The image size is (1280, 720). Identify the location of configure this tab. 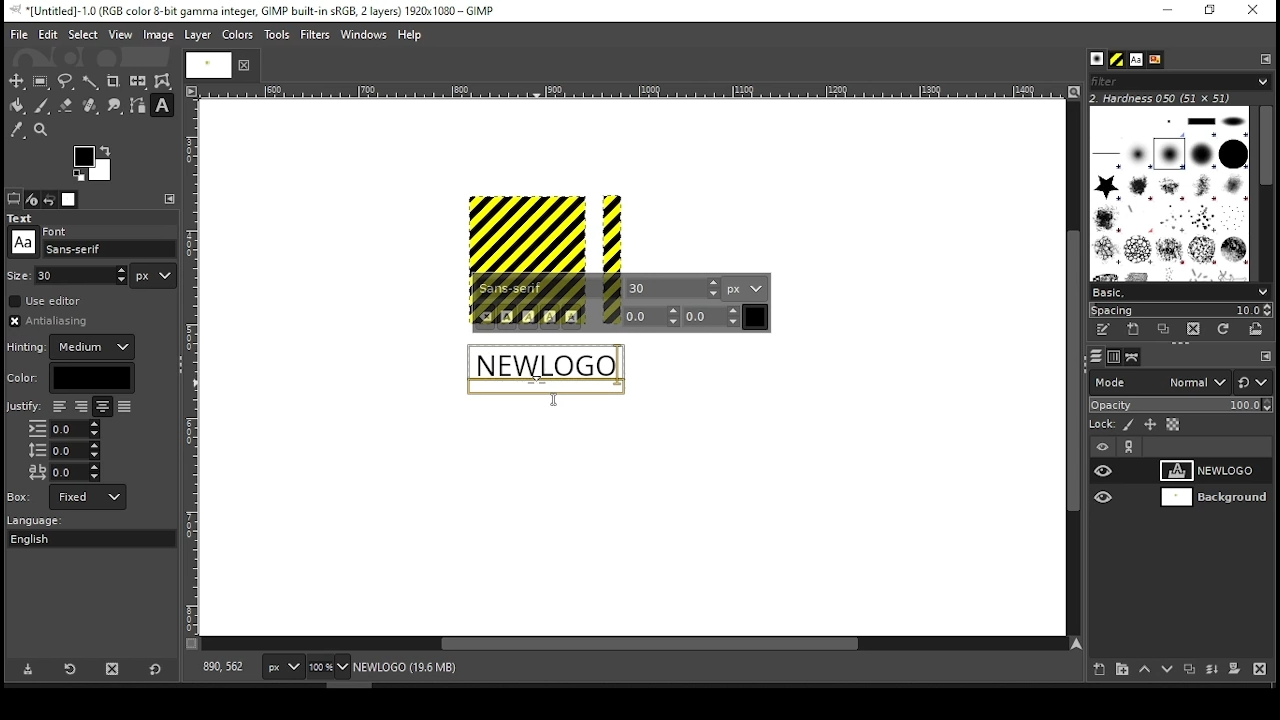
(1266, 358).